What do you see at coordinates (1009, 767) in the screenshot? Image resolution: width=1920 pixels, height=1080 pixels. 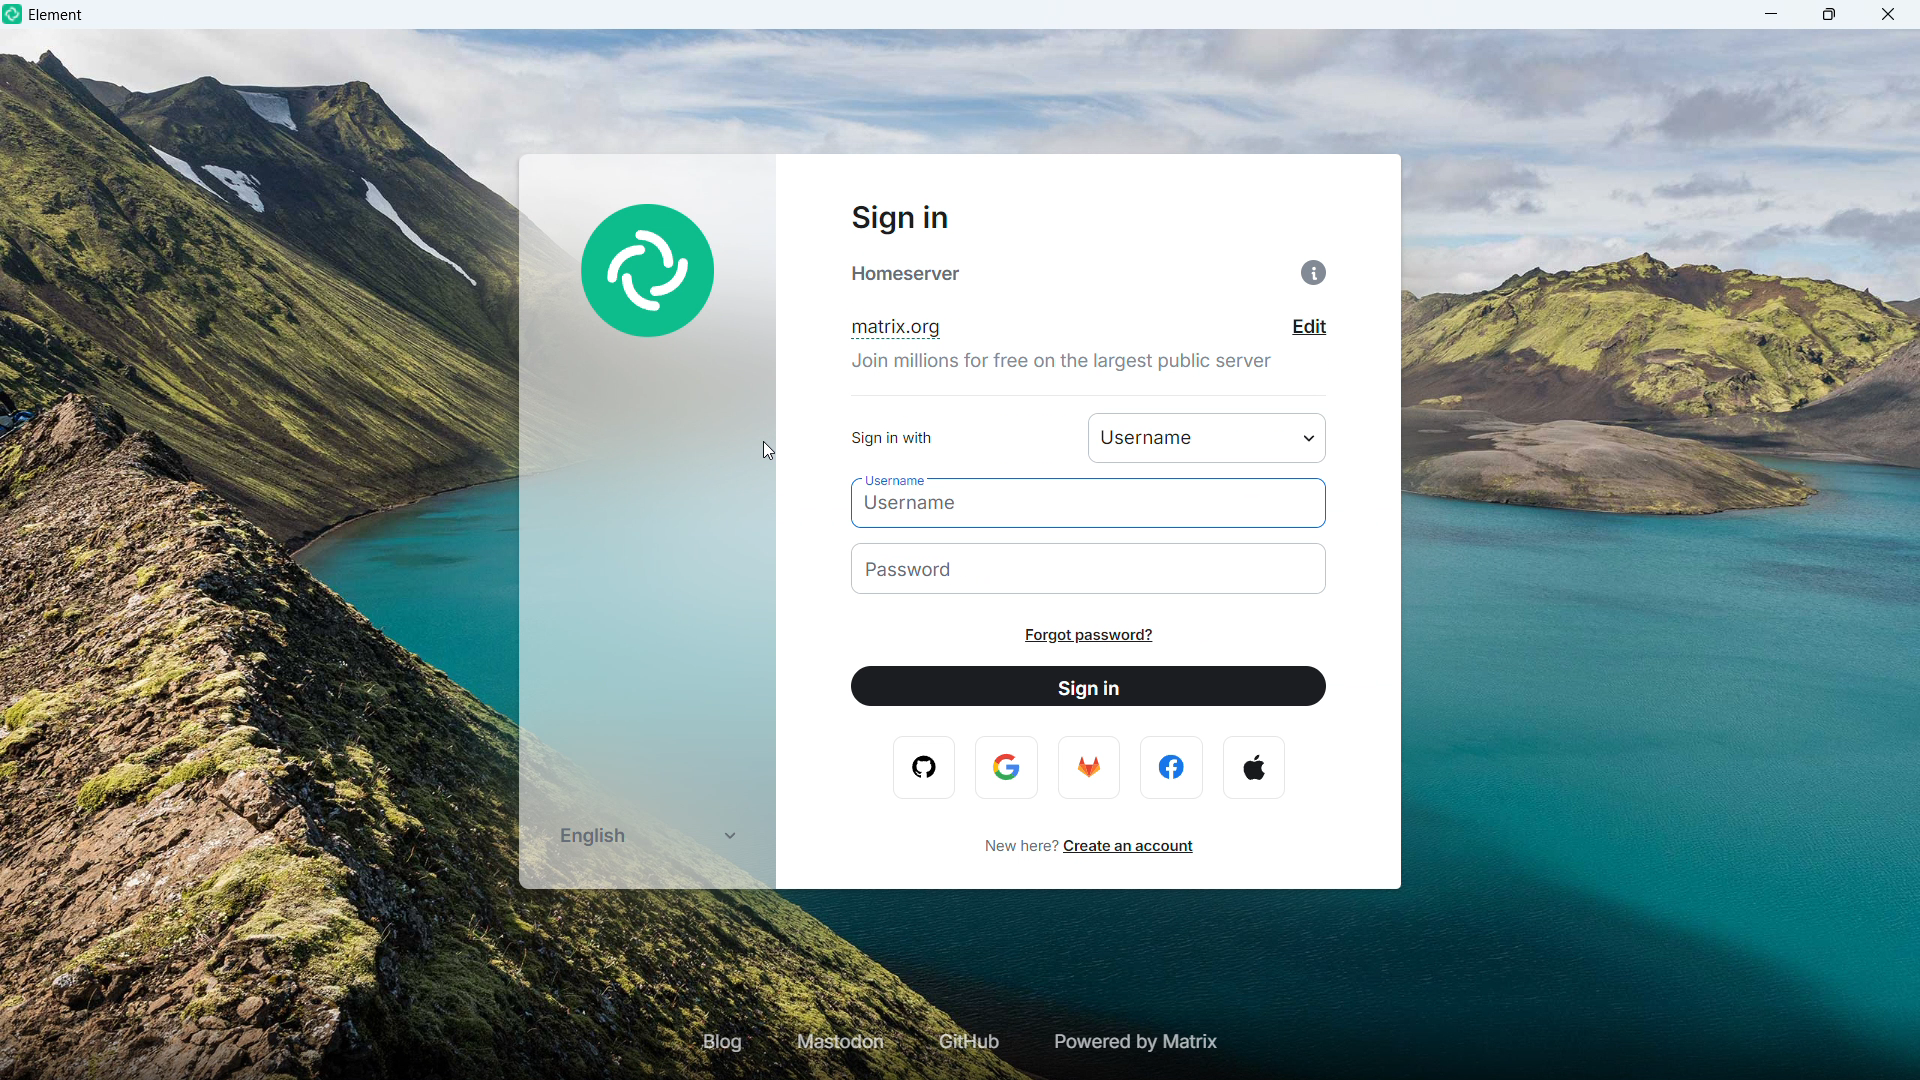 I see `google logo` at bounding box center [1009, 767].